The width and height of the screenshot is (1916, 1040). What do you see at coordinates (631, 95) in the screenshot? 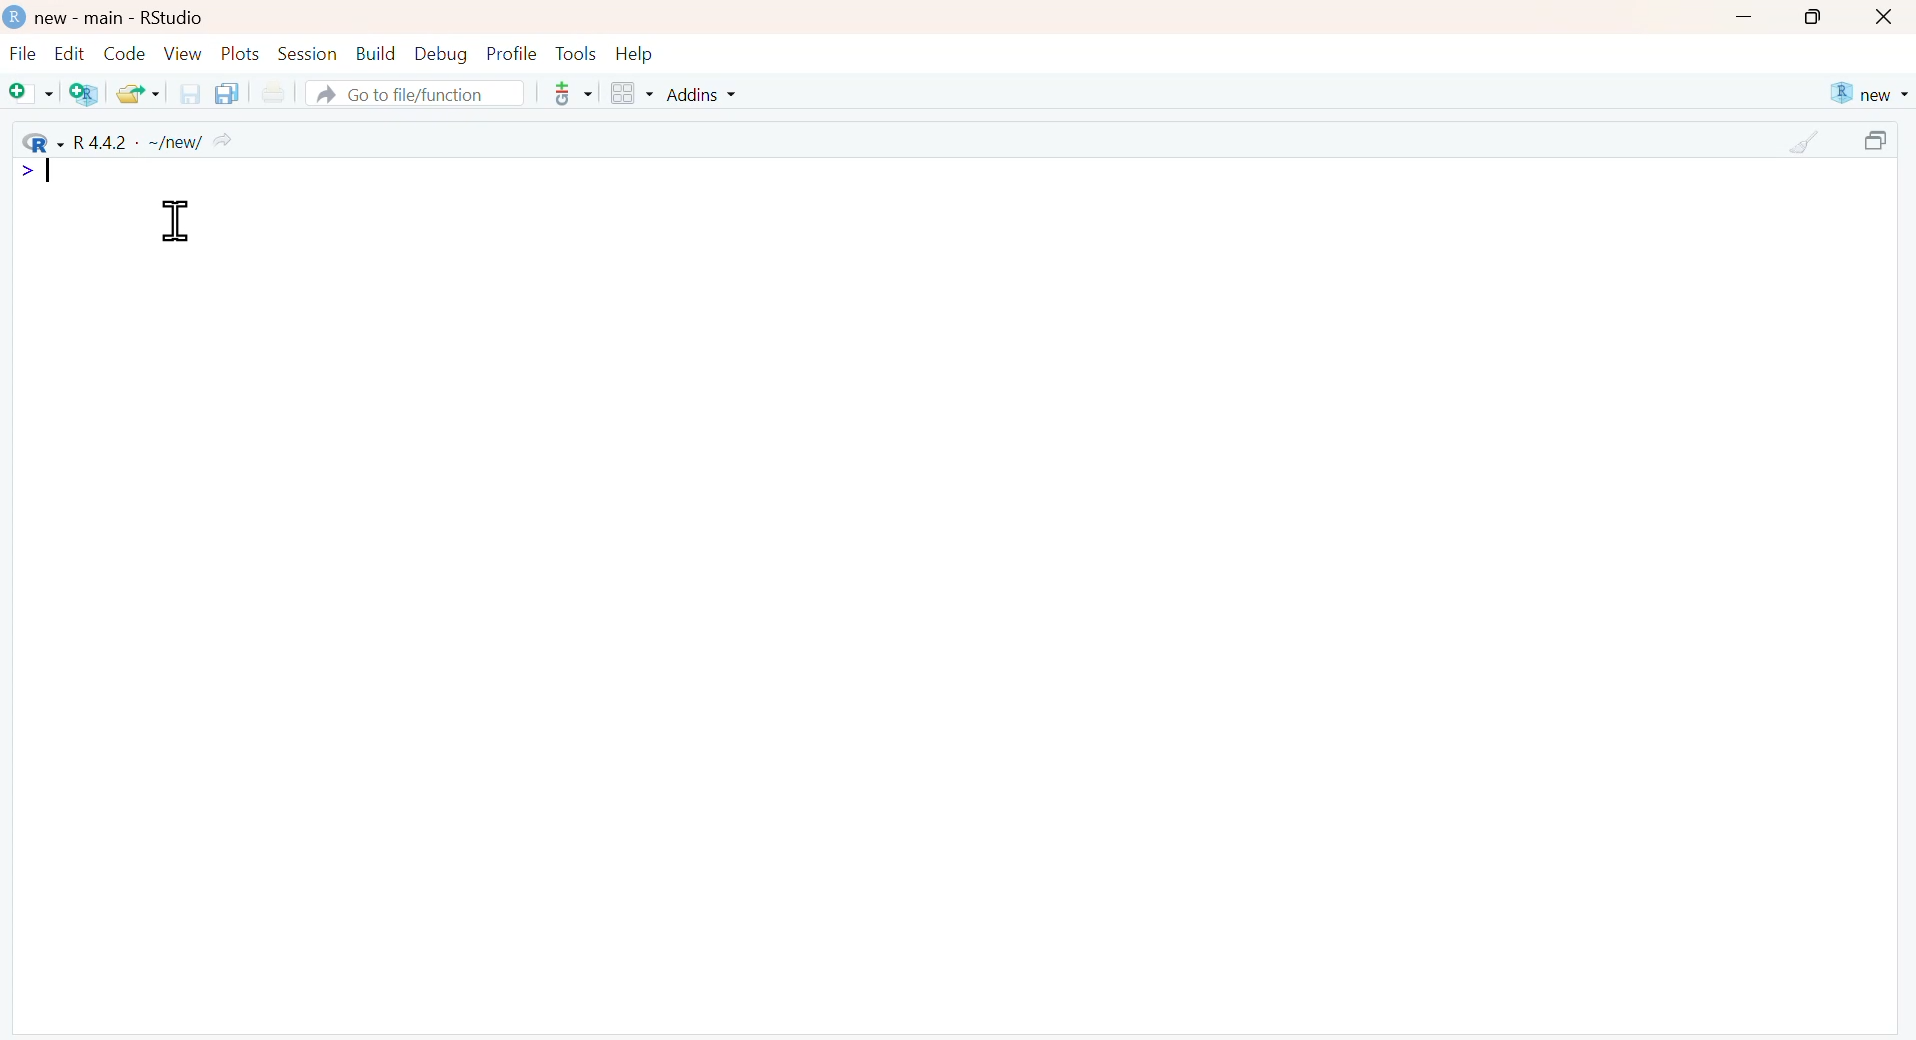
I see `Workspace panes` at bounding box center [631, 95].